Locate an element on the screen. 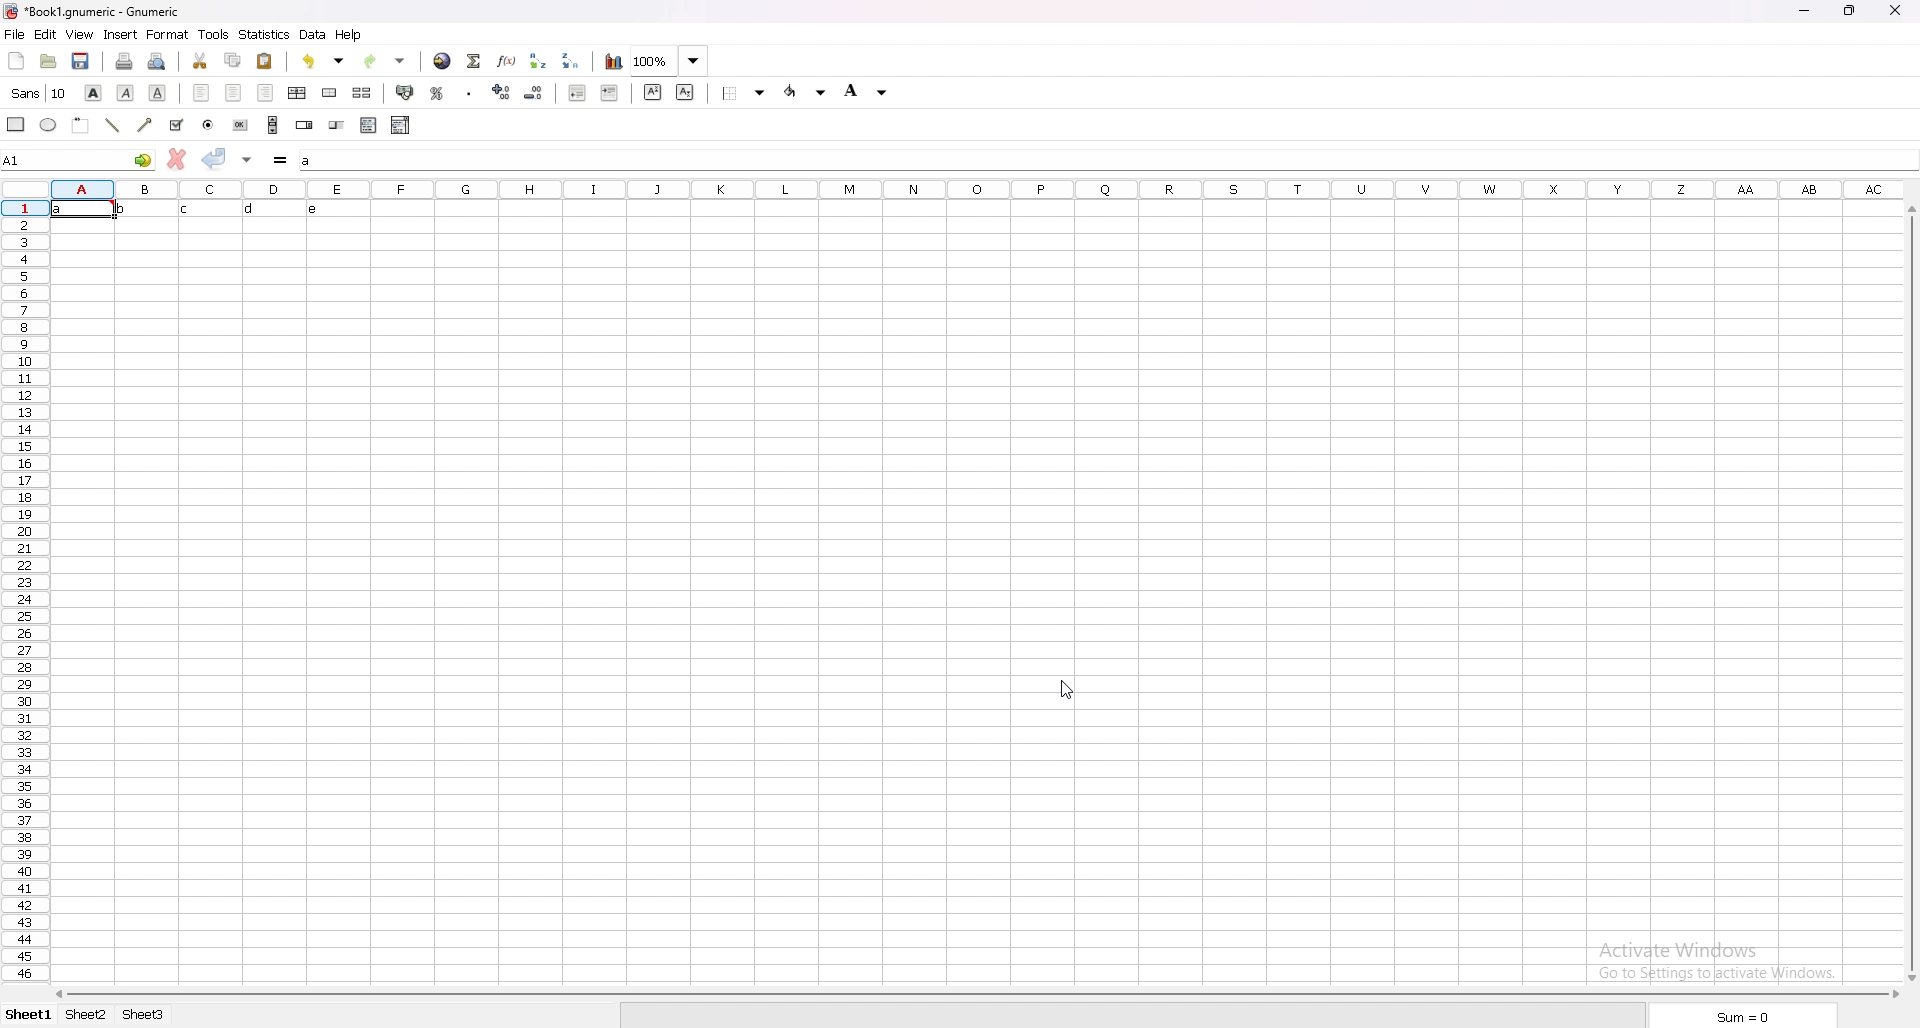  new is located at coordinates (15, 60).